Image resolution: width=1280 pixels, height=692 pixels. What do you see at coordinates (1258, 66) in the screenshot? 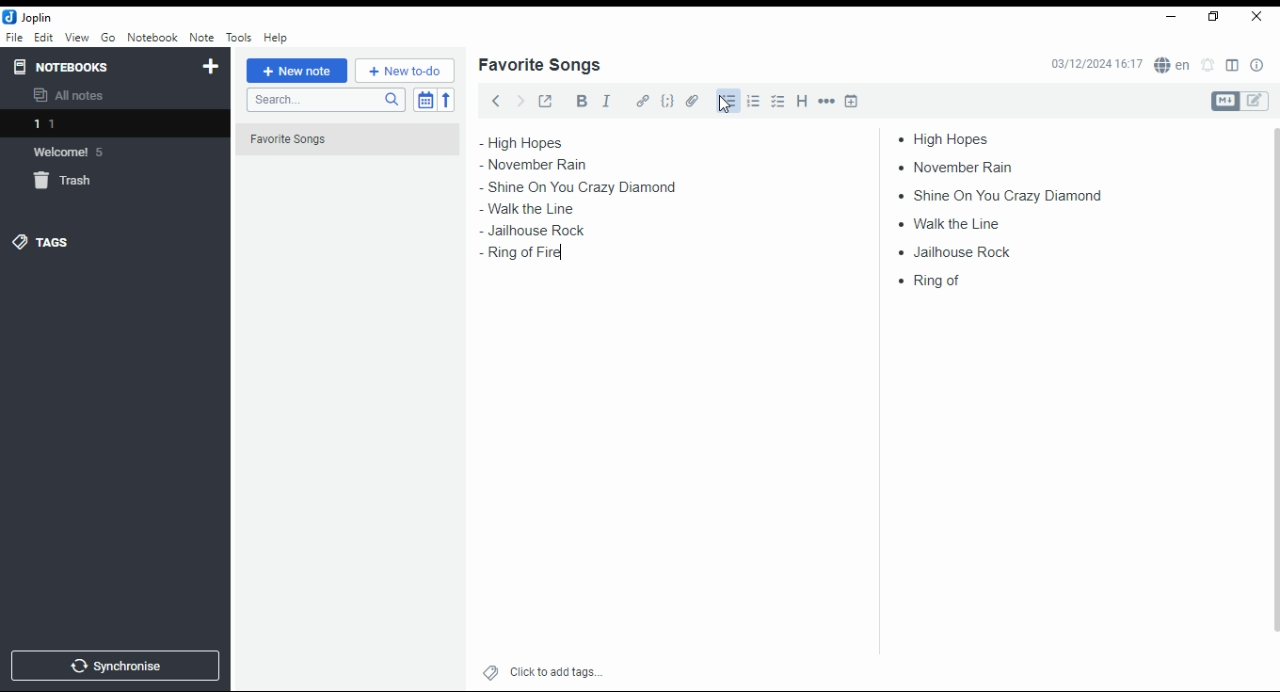
I see `note properties` at bounding box center [1258, 66].